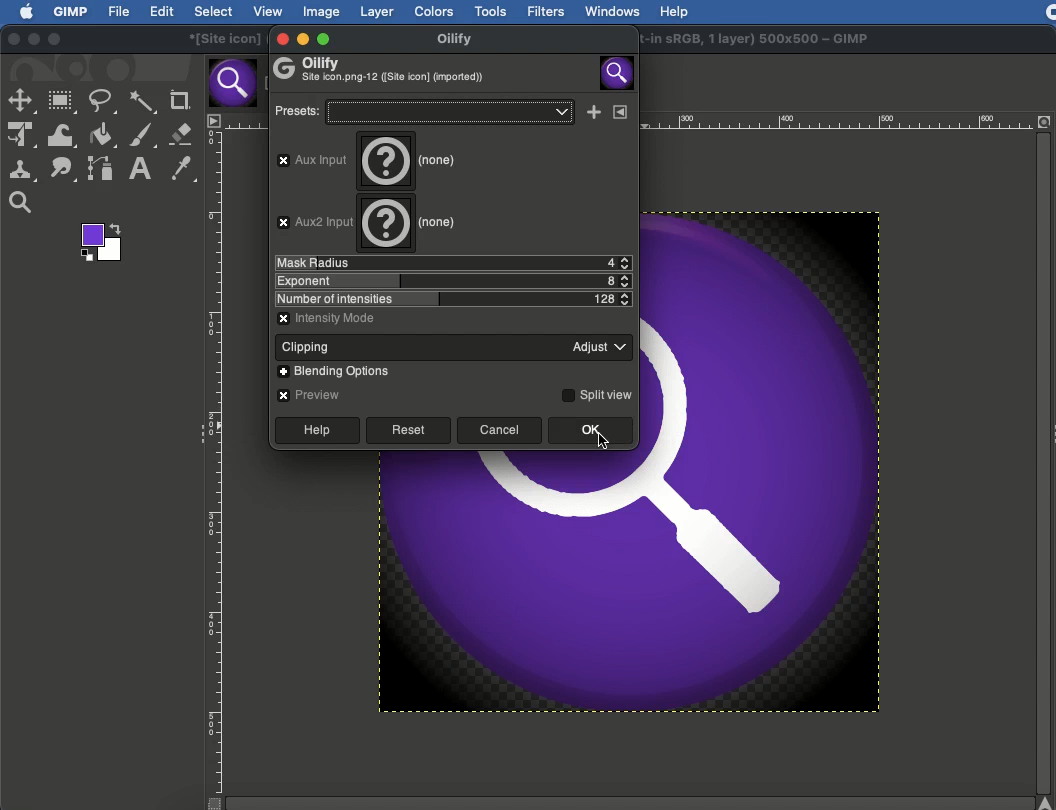 The width and height of the screenshot is (1056, 810). I want to click on Minimize, so click(33, 39).